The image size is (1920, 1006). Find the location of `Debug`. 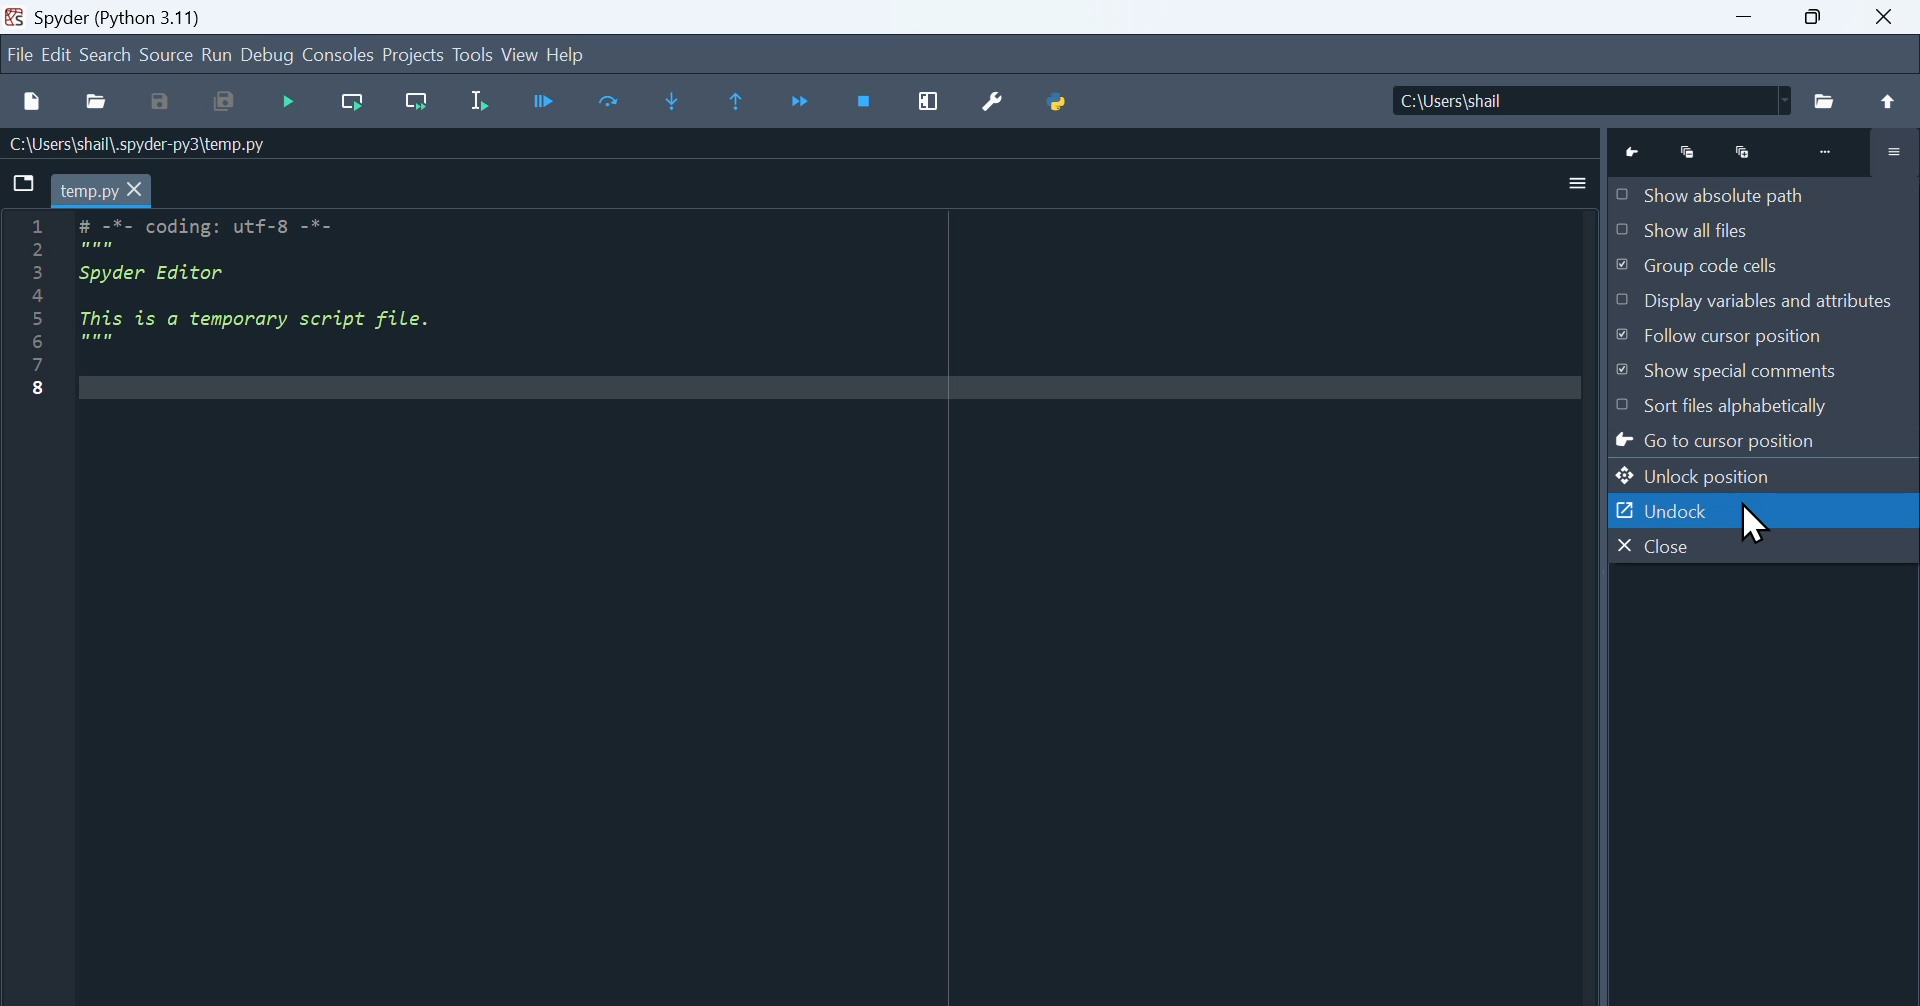

Debug is located at coordinates (267, 53).